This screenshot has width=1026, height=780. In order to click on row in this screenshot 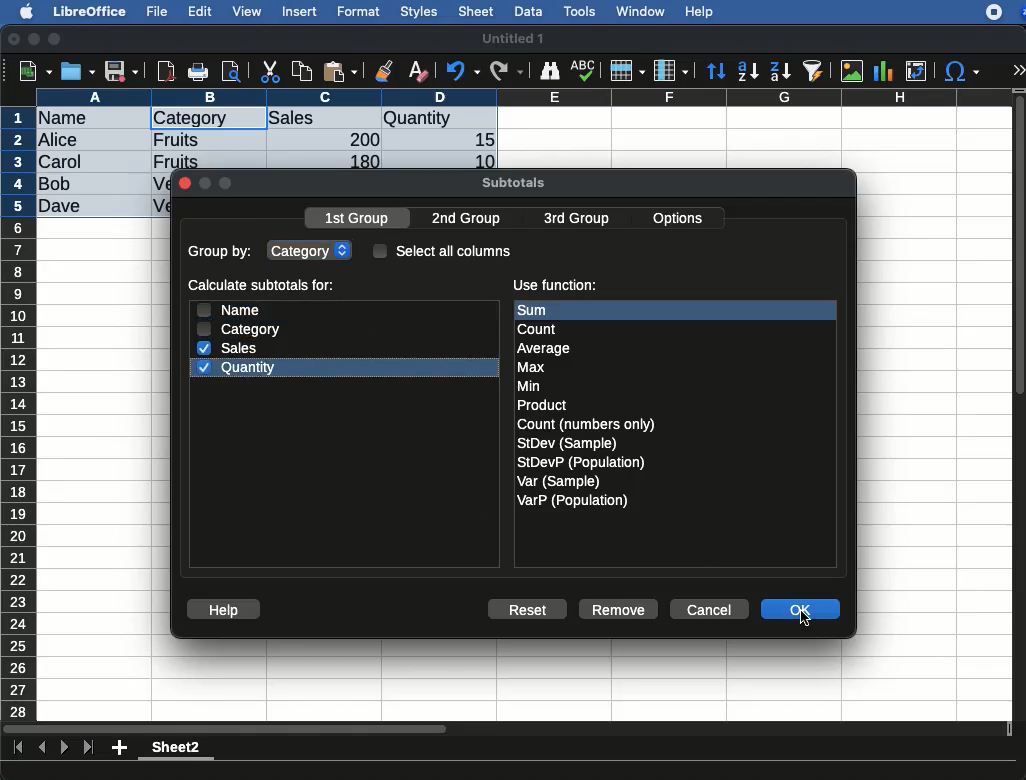, I will do `click(626, 71)`.